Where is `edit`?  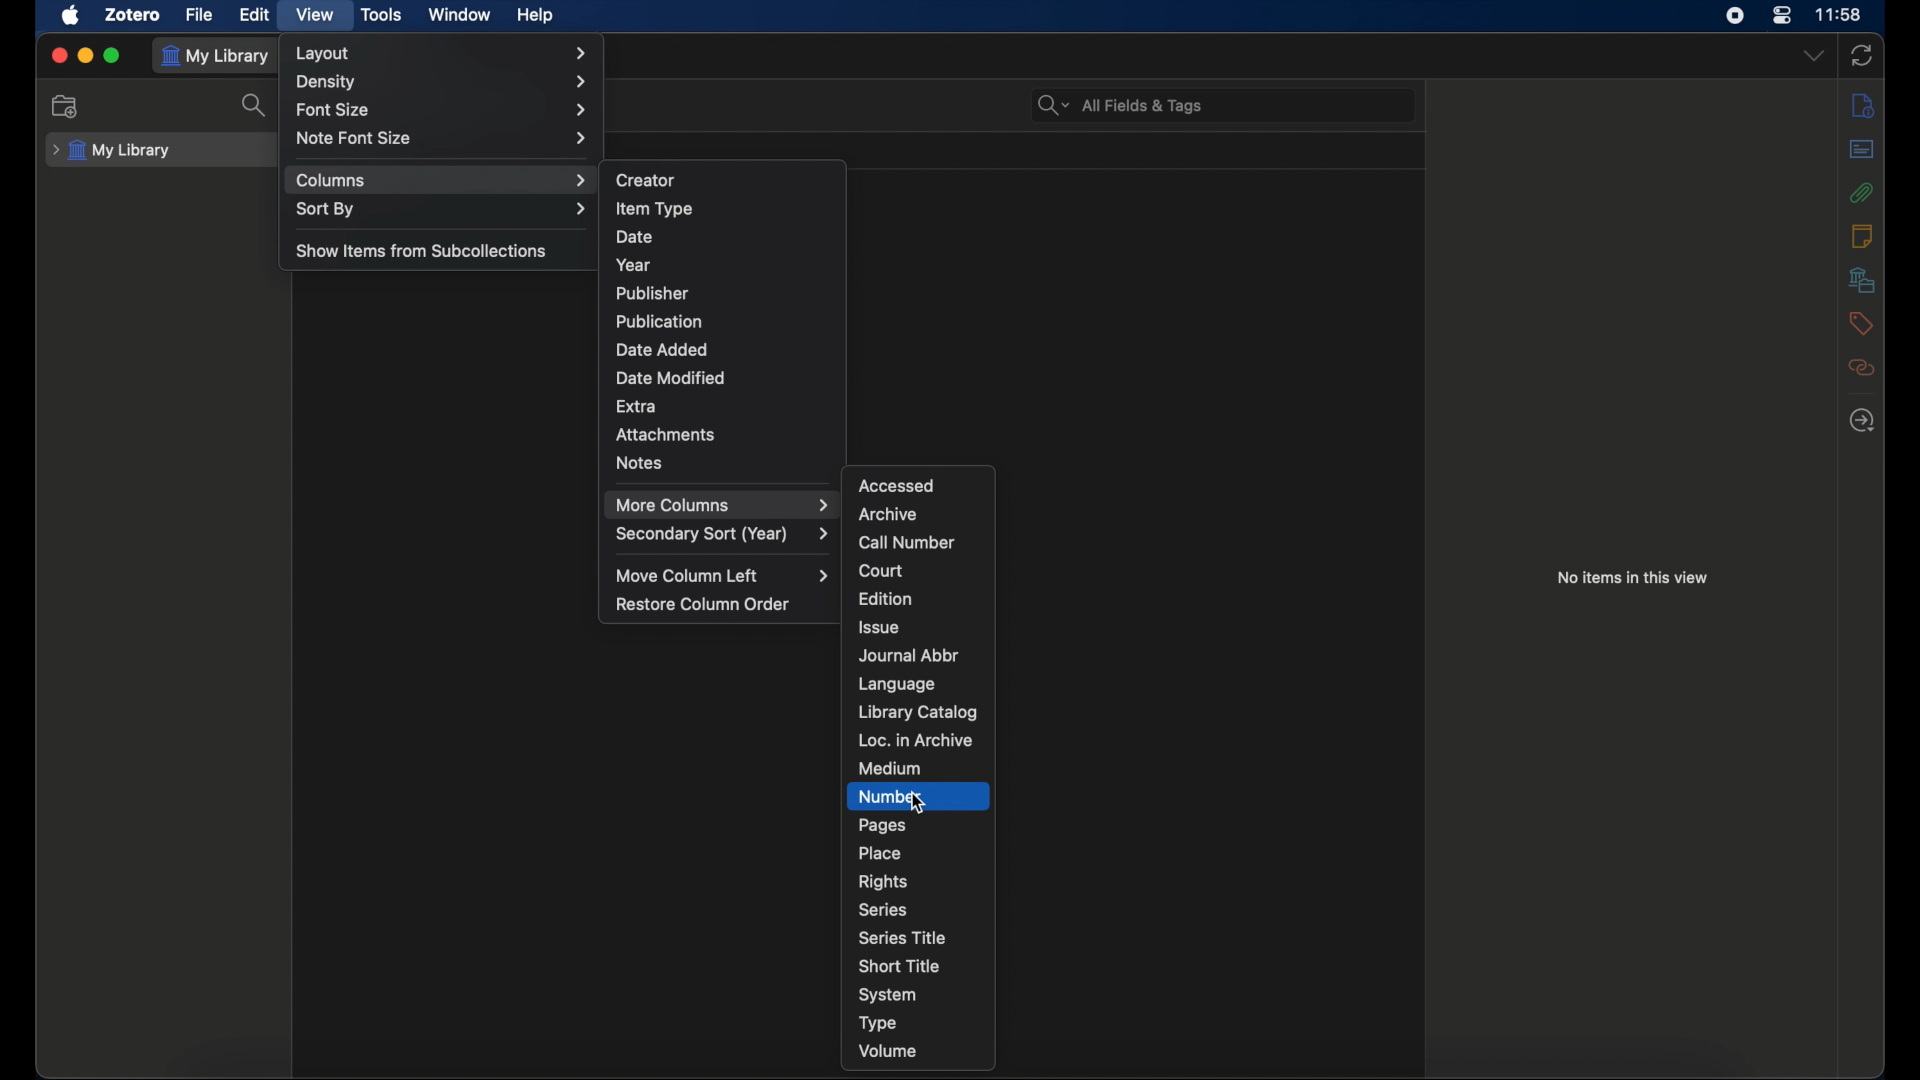
edit is located at coordinates (257, 14).